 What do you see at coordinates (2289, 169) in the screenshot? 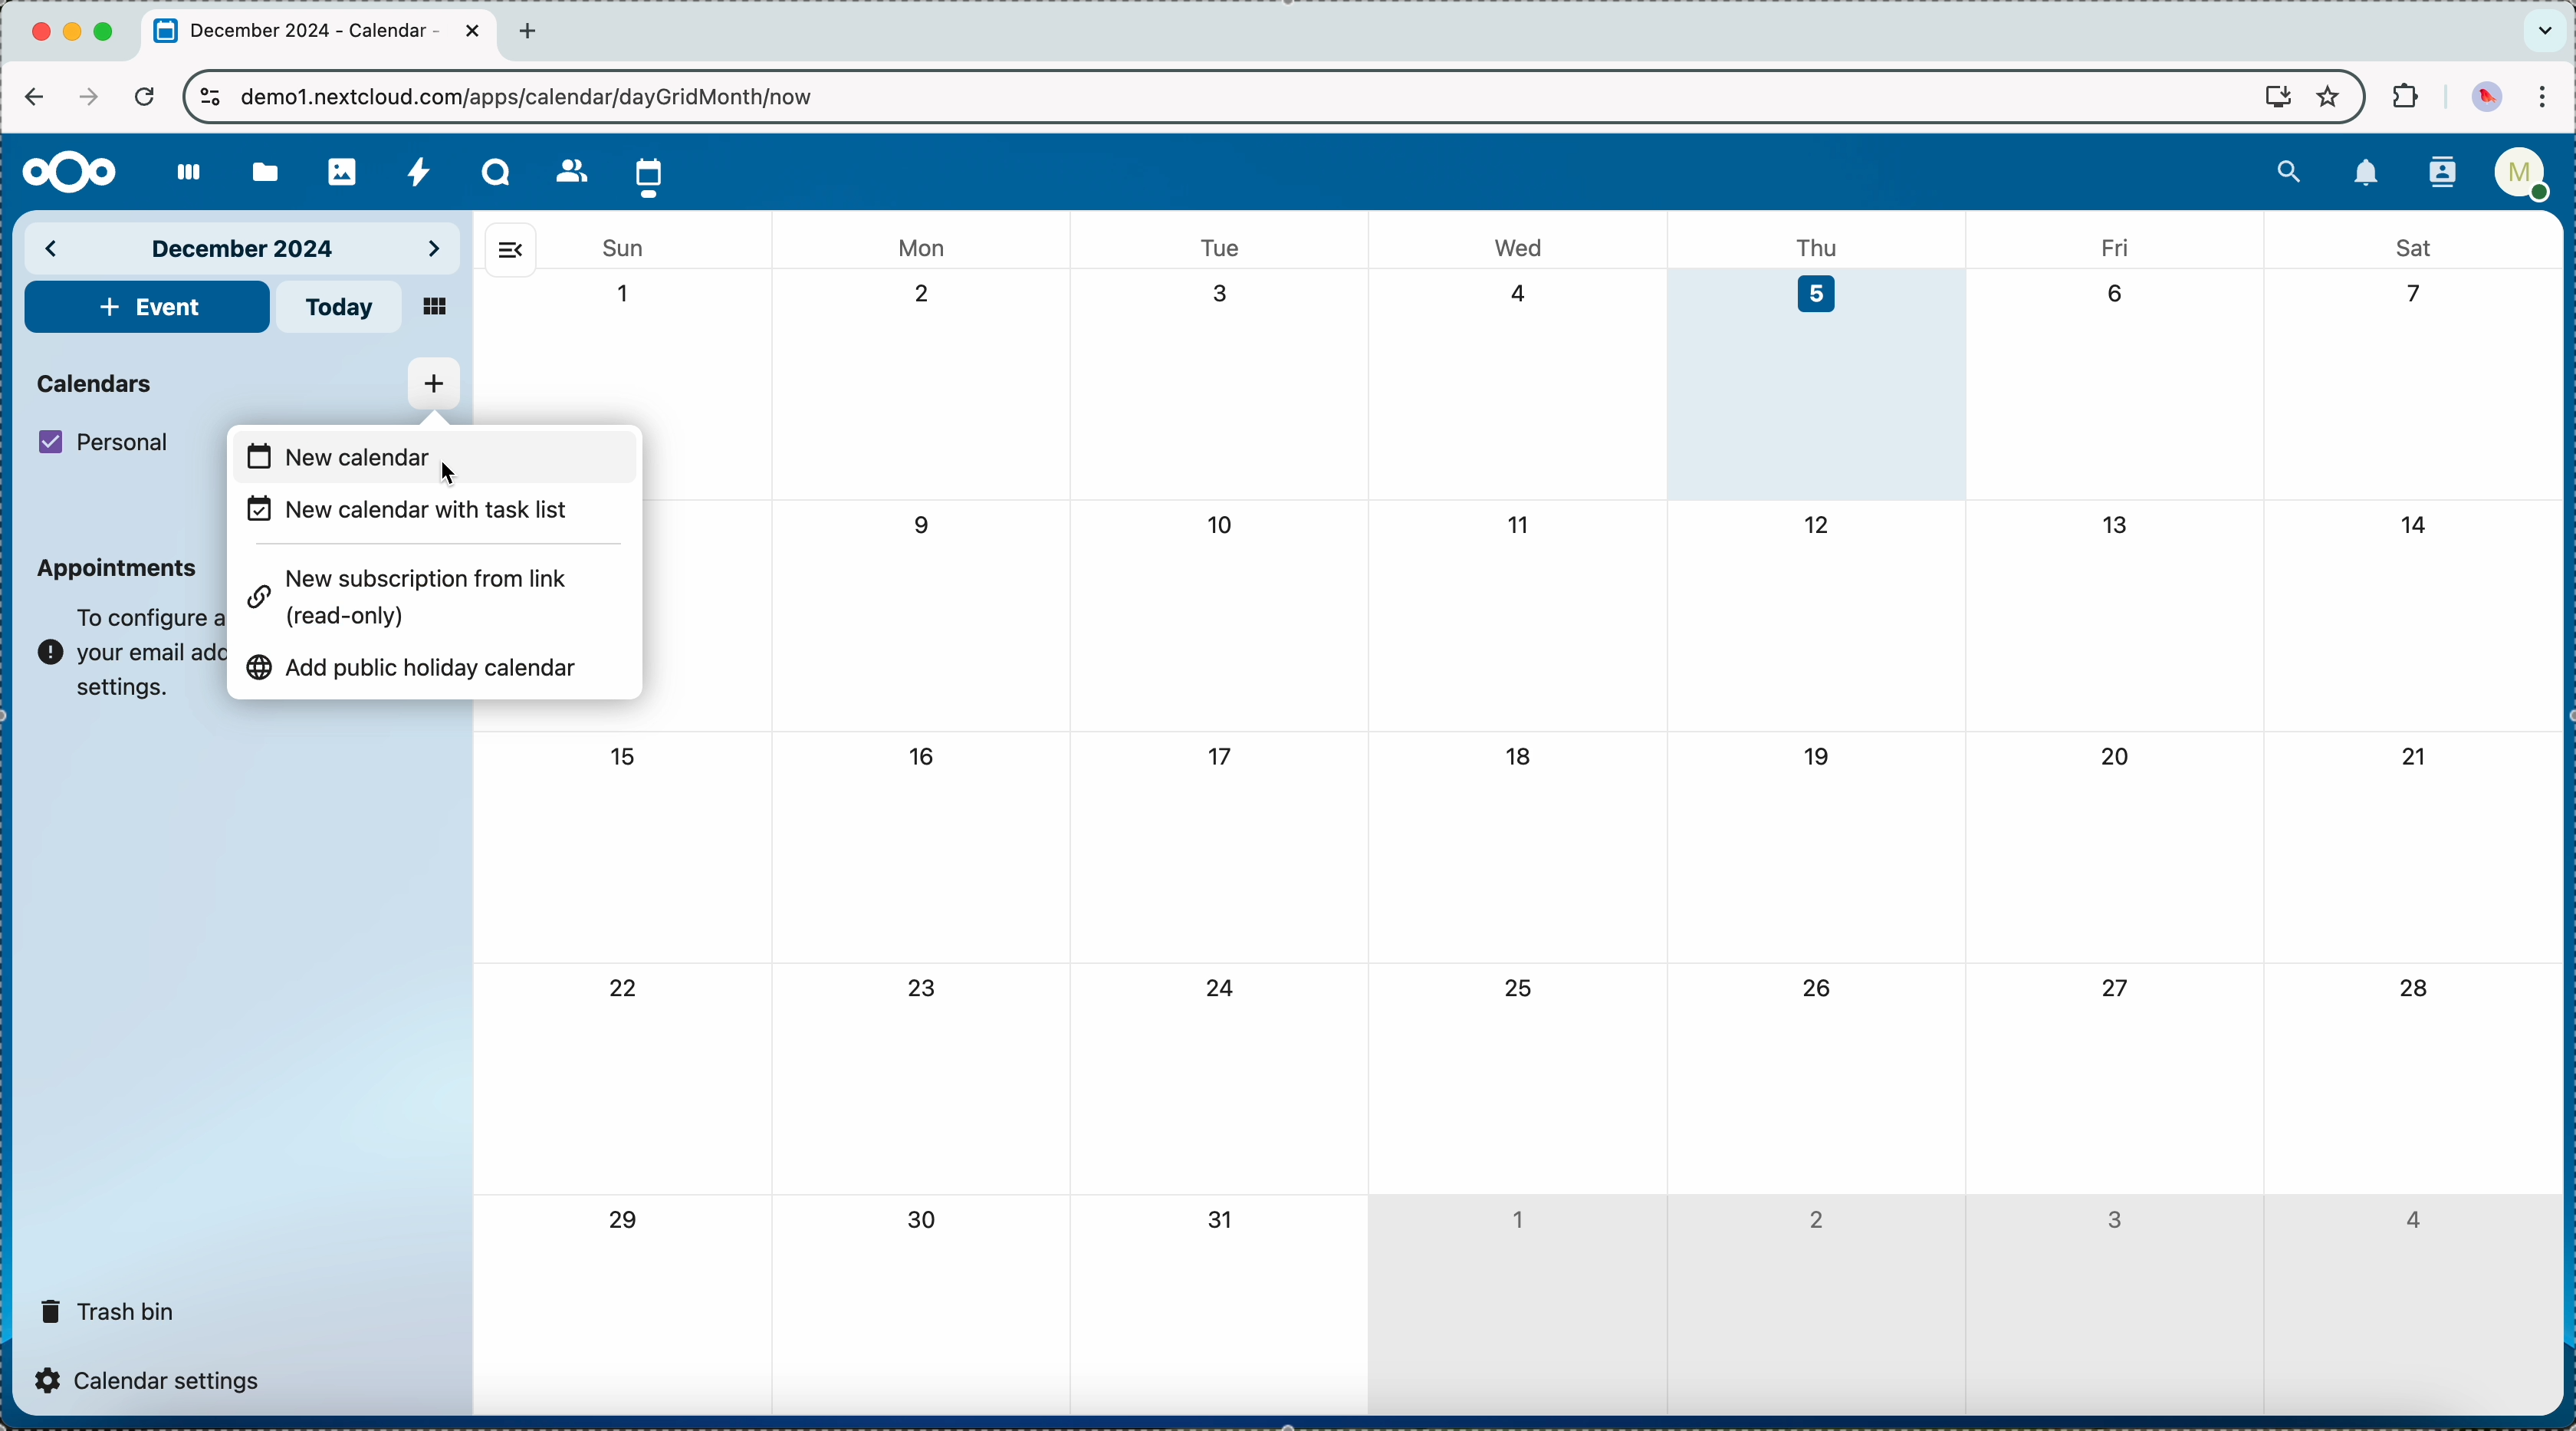
I see `search` at bounding box center [2289, 169].